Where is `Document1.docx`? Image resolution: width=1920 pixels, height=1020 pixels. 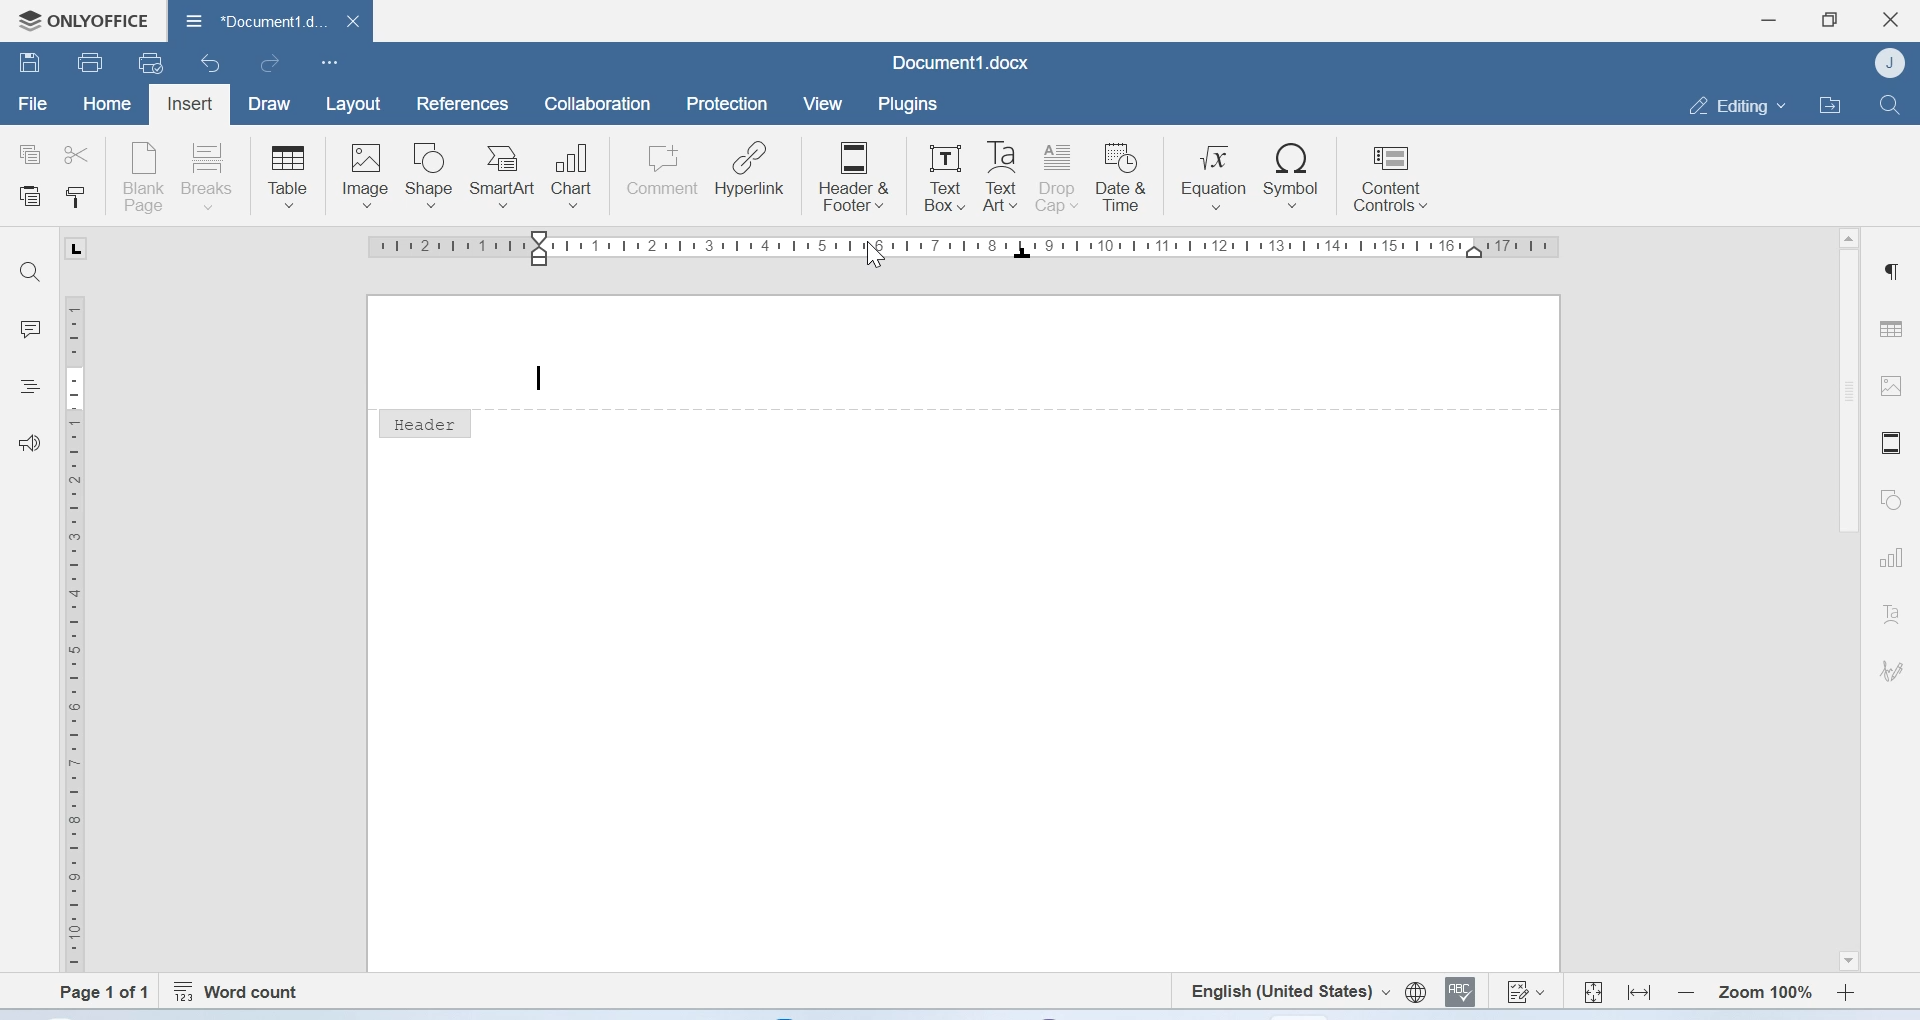 Document1.docx is located at coordinates (960, 62).